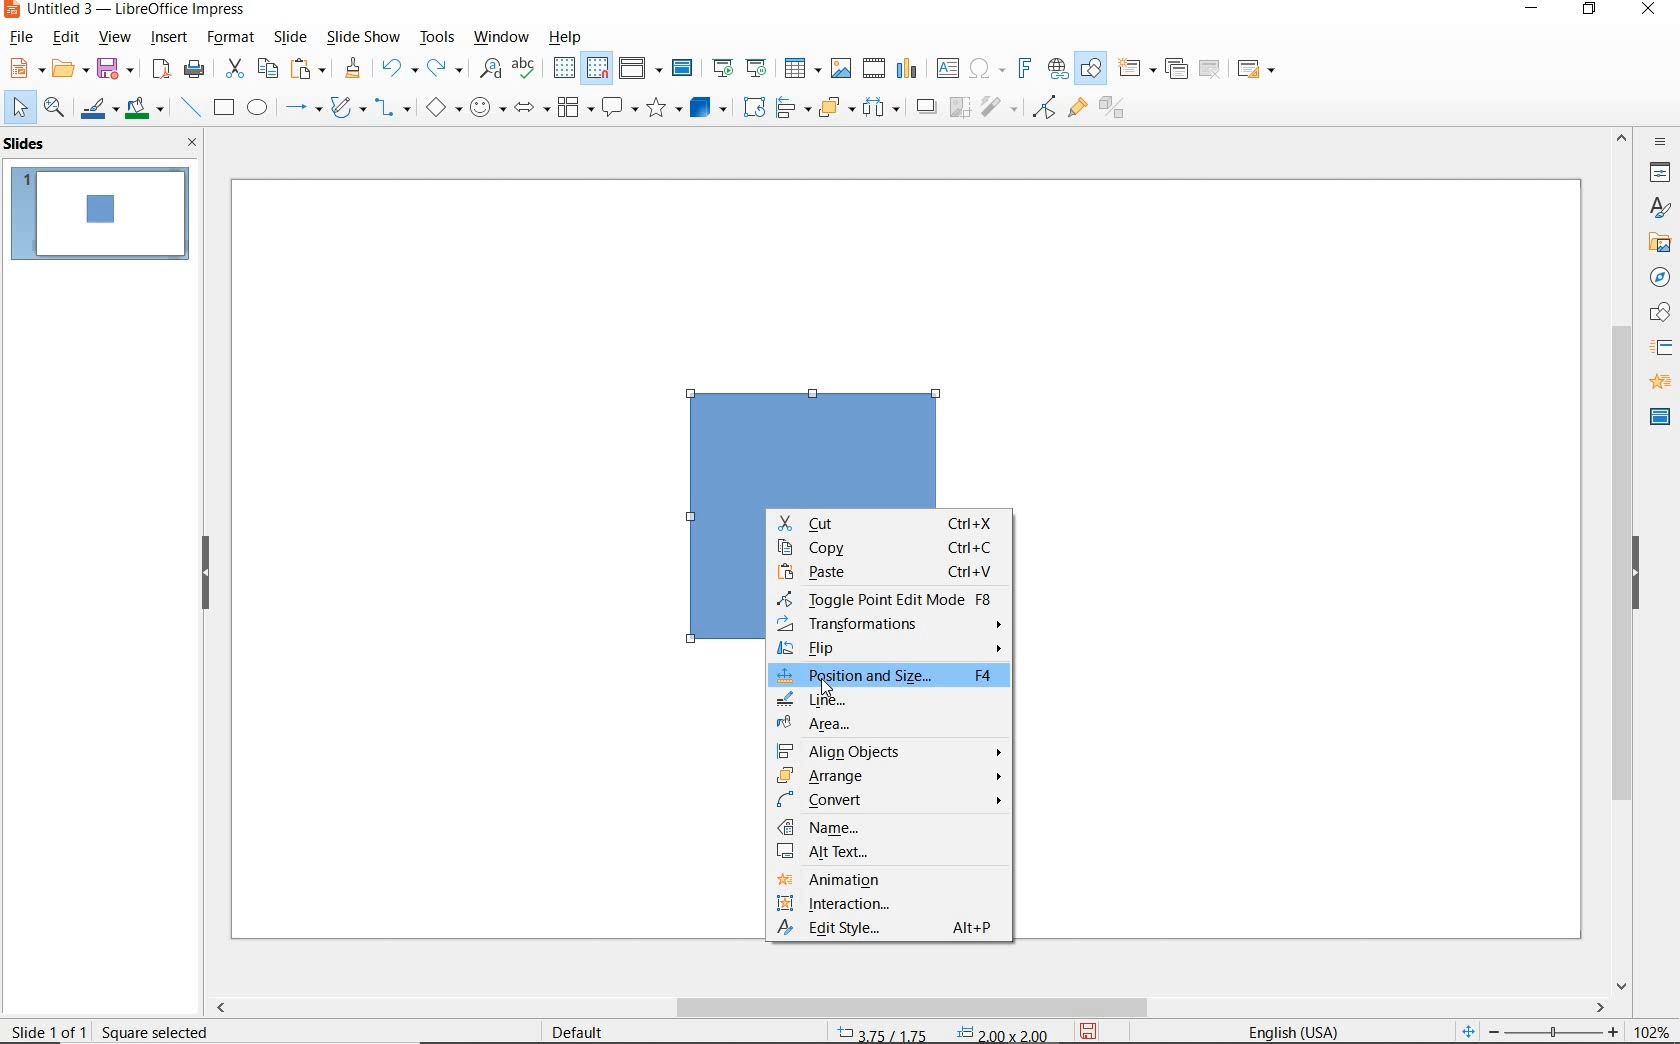 The width and height of the screenshot is (1680, 1044). Describe the element at coordinates (890, 777) in the screenshot. I see `ARRANGE` at that location.